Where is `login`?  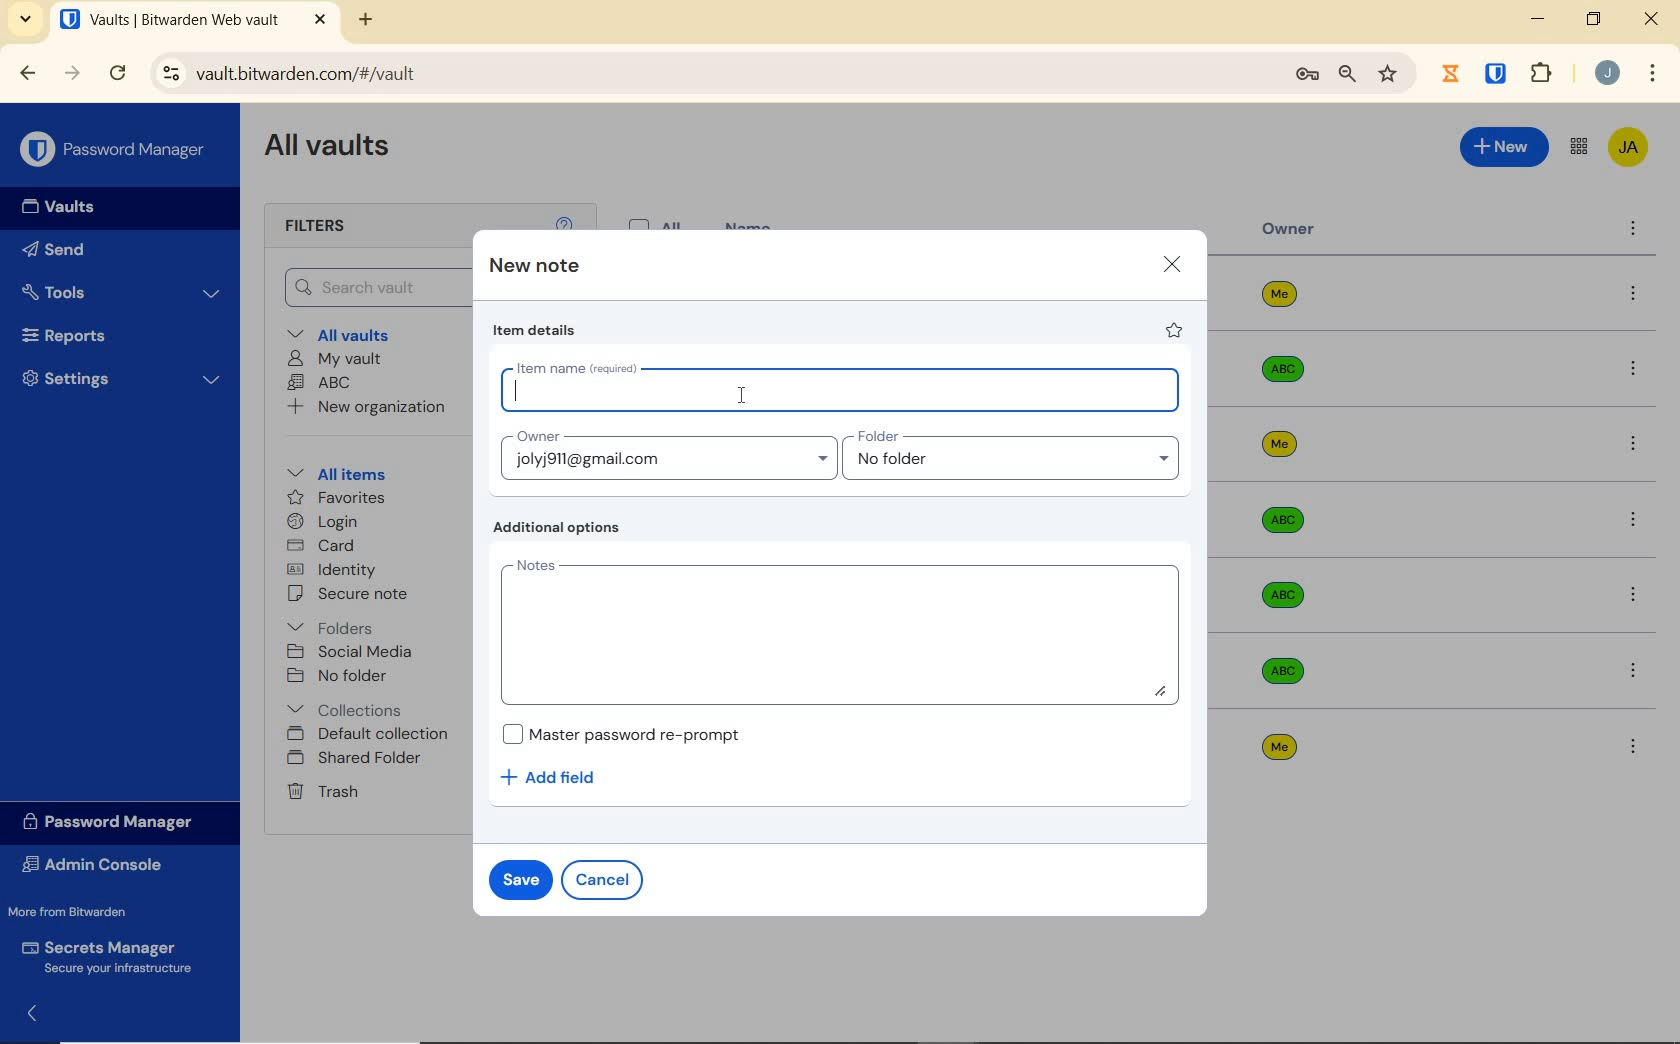
login is located at coordinates (327, 523).